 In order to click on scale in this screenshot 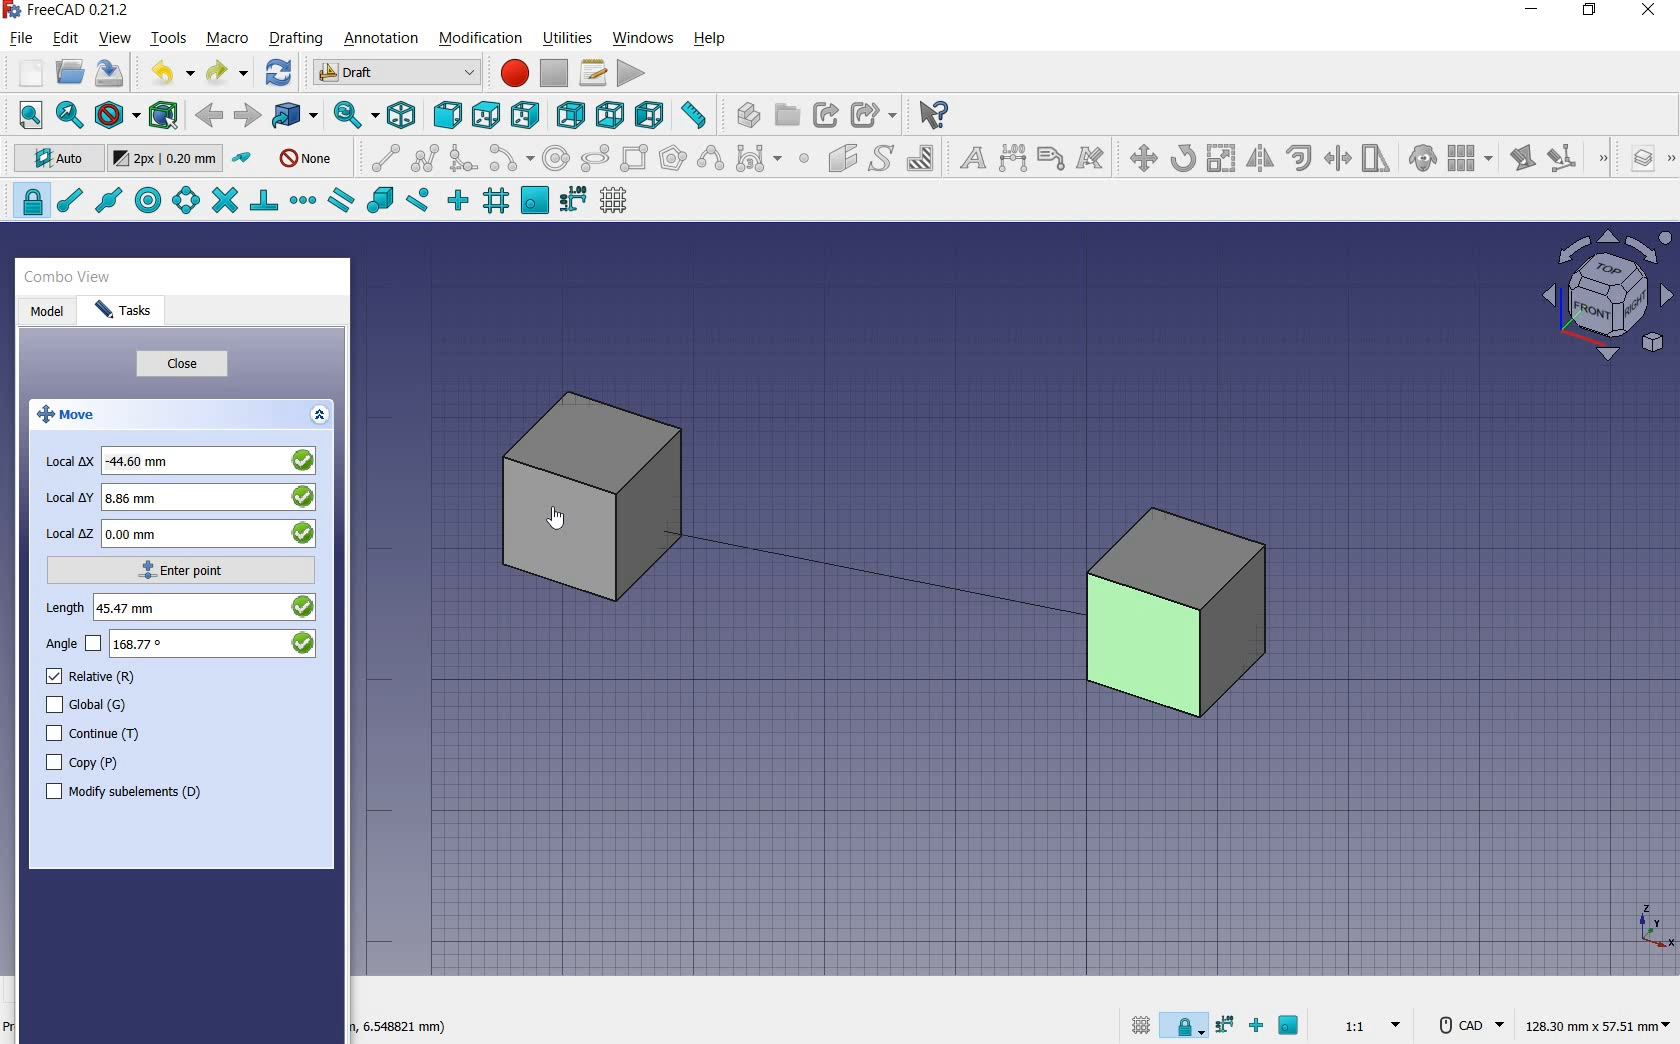, I will do `click(1222, 157)`.